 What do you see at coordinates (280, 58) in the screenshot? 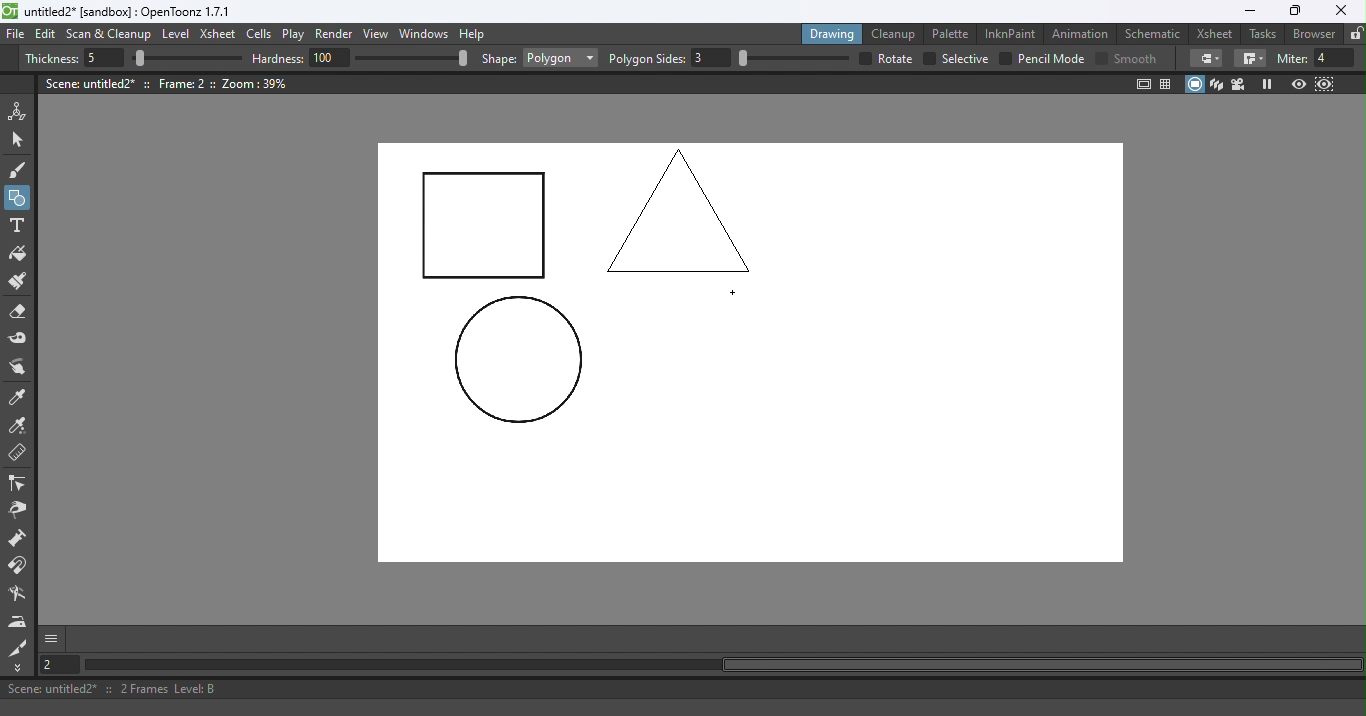
I see `hardness` at bounding box center [280, 58].